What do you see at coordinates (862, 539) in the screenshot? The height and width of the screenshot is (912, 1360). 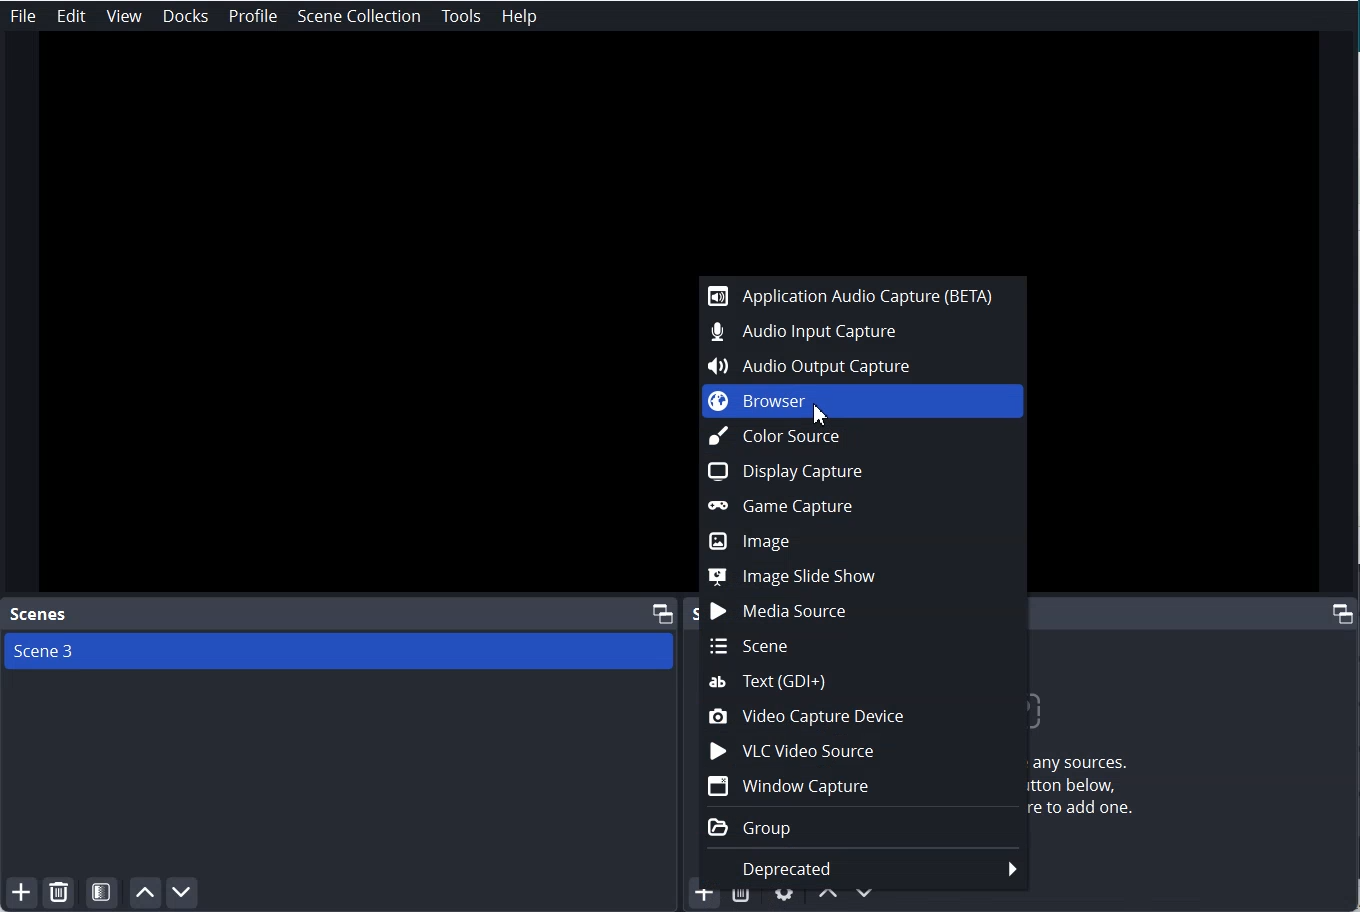 I see `Image` at bounding box center [862, 539].